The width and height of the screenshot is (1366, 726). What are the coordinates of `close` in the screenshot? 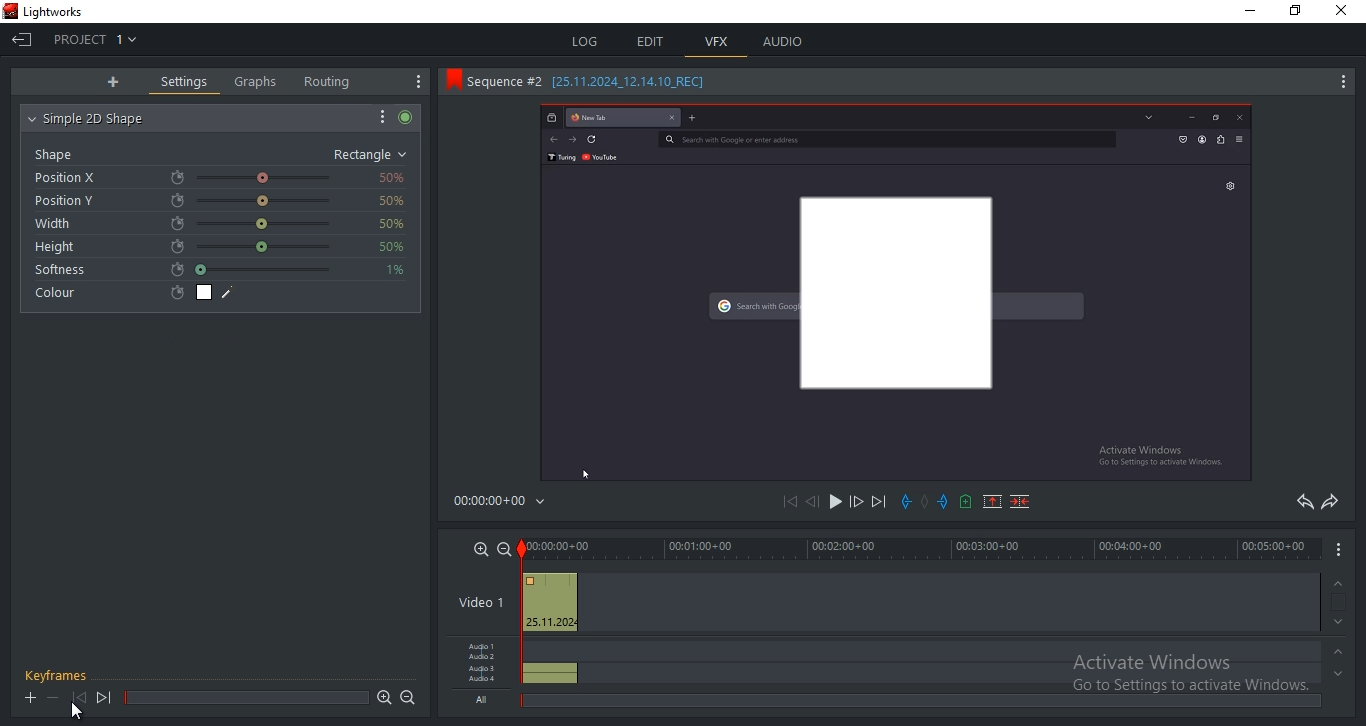 It's located at (1346, 12).